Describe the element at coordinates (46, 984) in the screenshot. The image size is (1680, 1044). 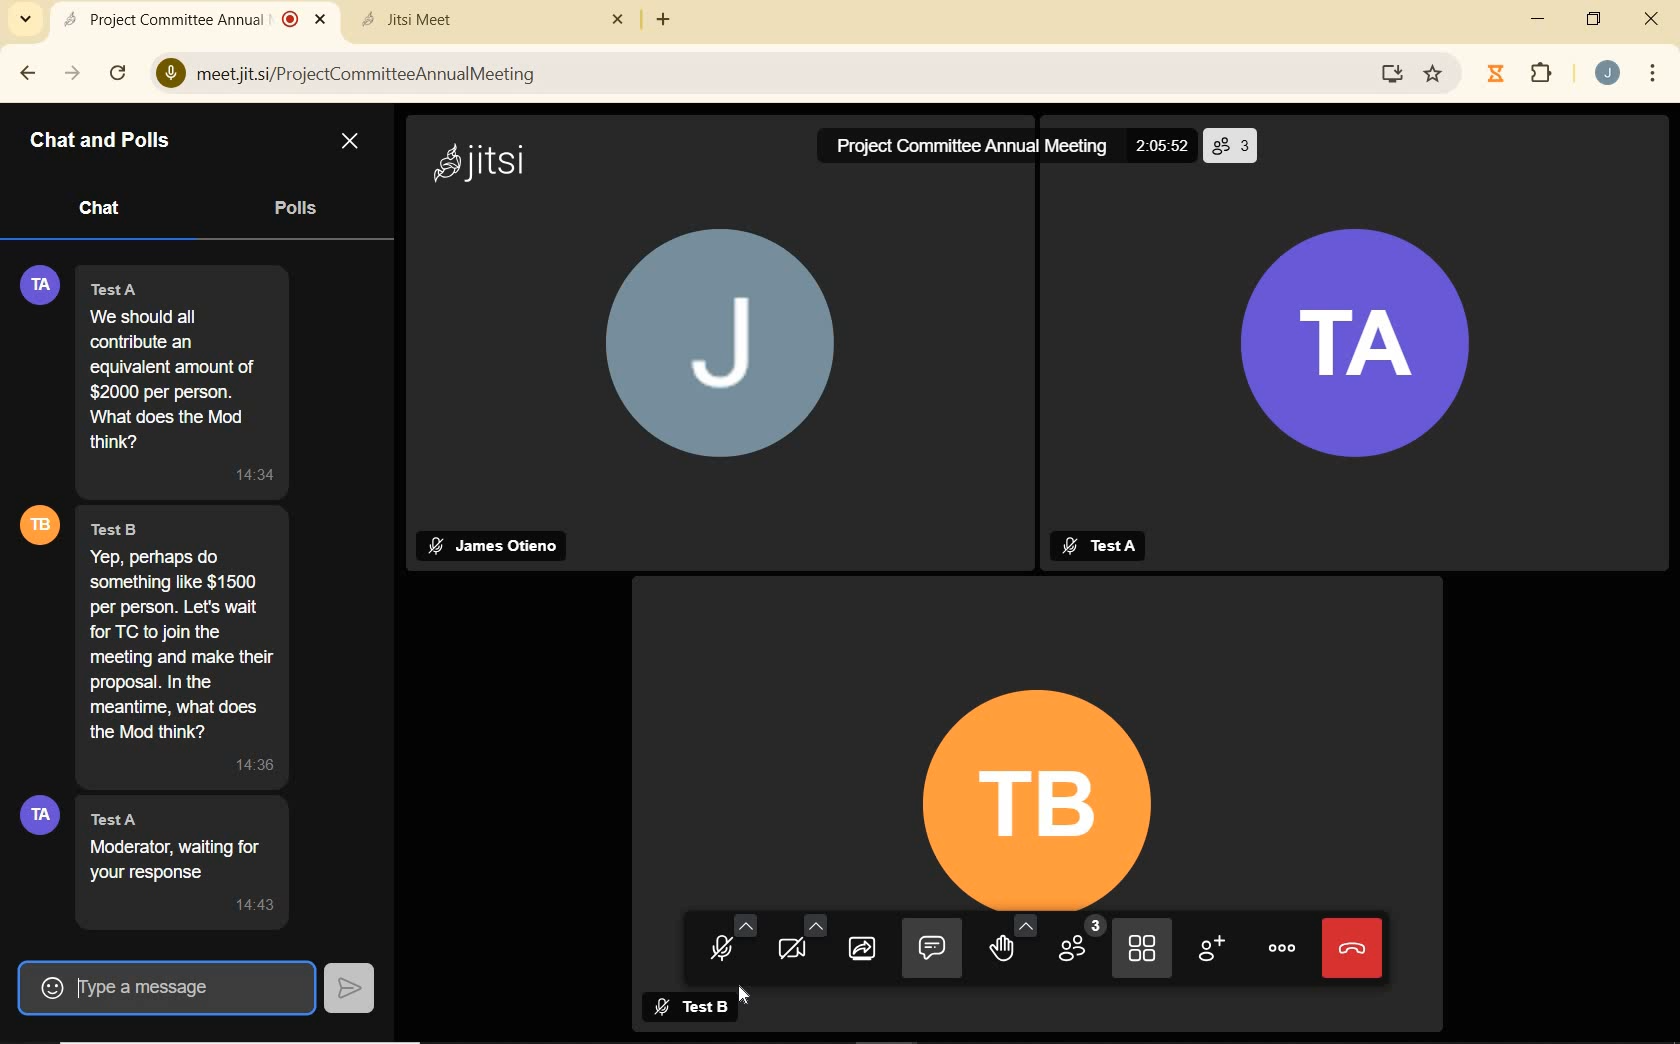
I see `emoji icon` at that location.